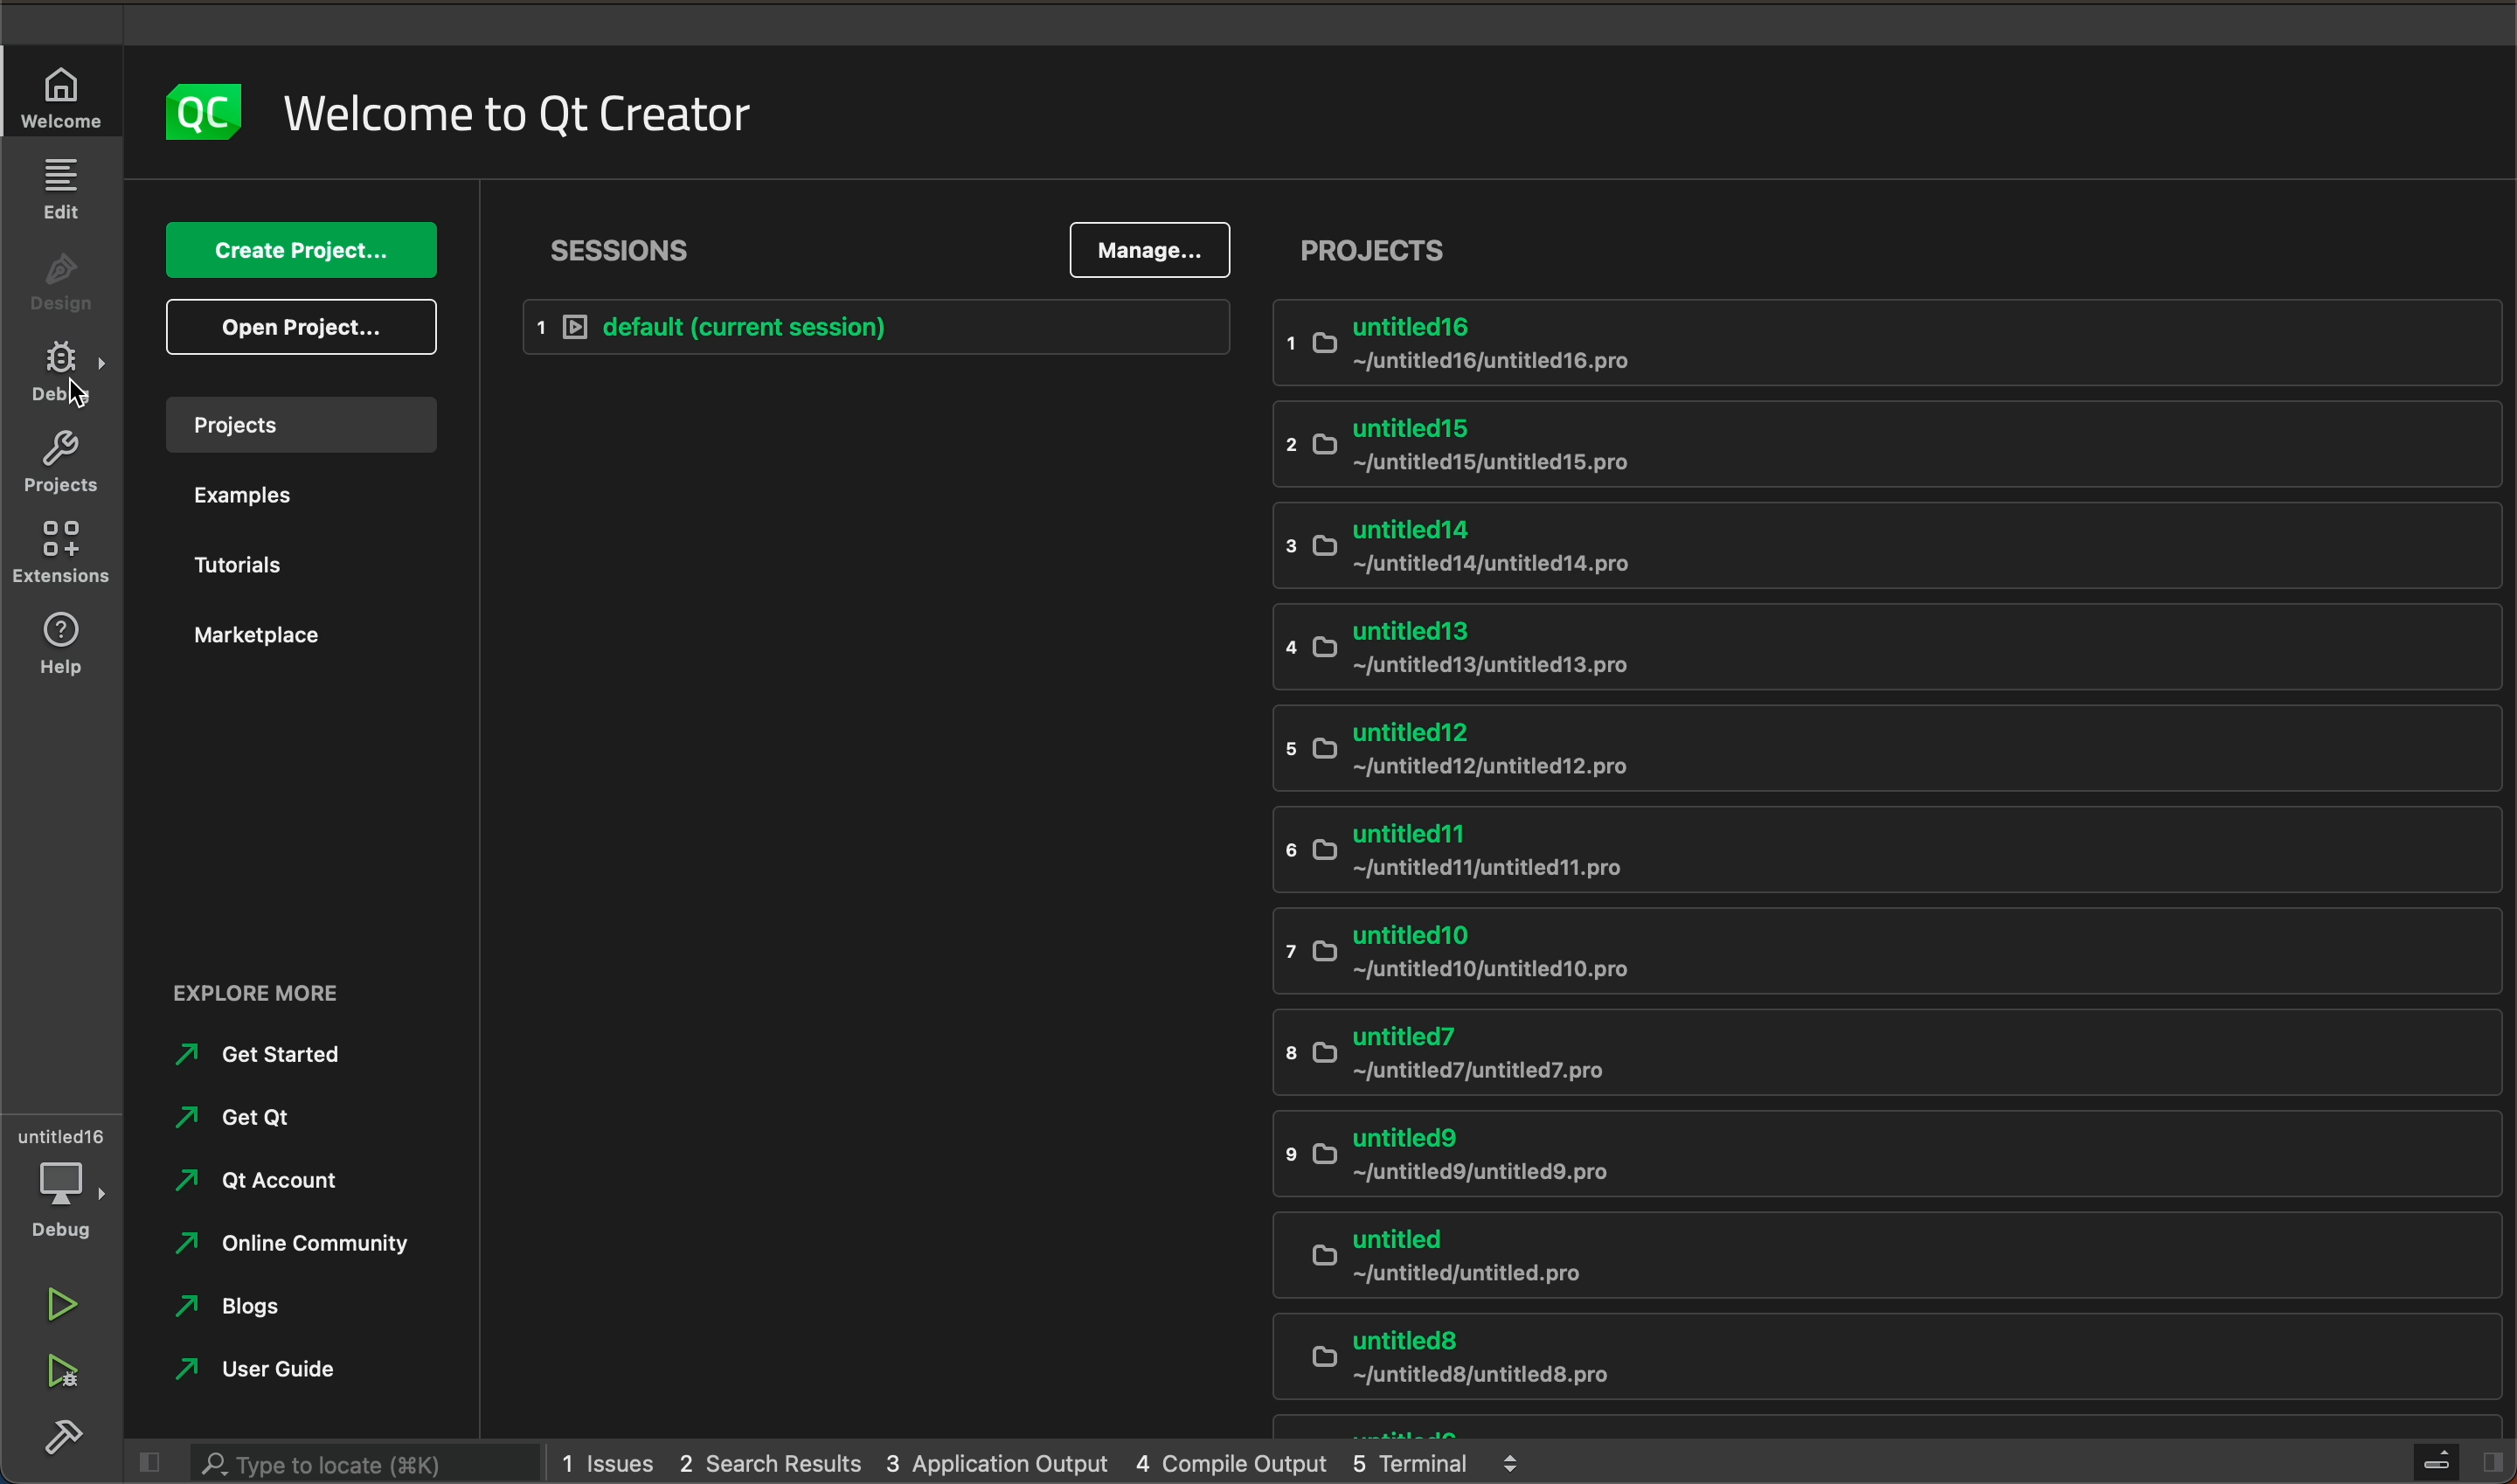  I want to click on logs, so click(1047, 1464).